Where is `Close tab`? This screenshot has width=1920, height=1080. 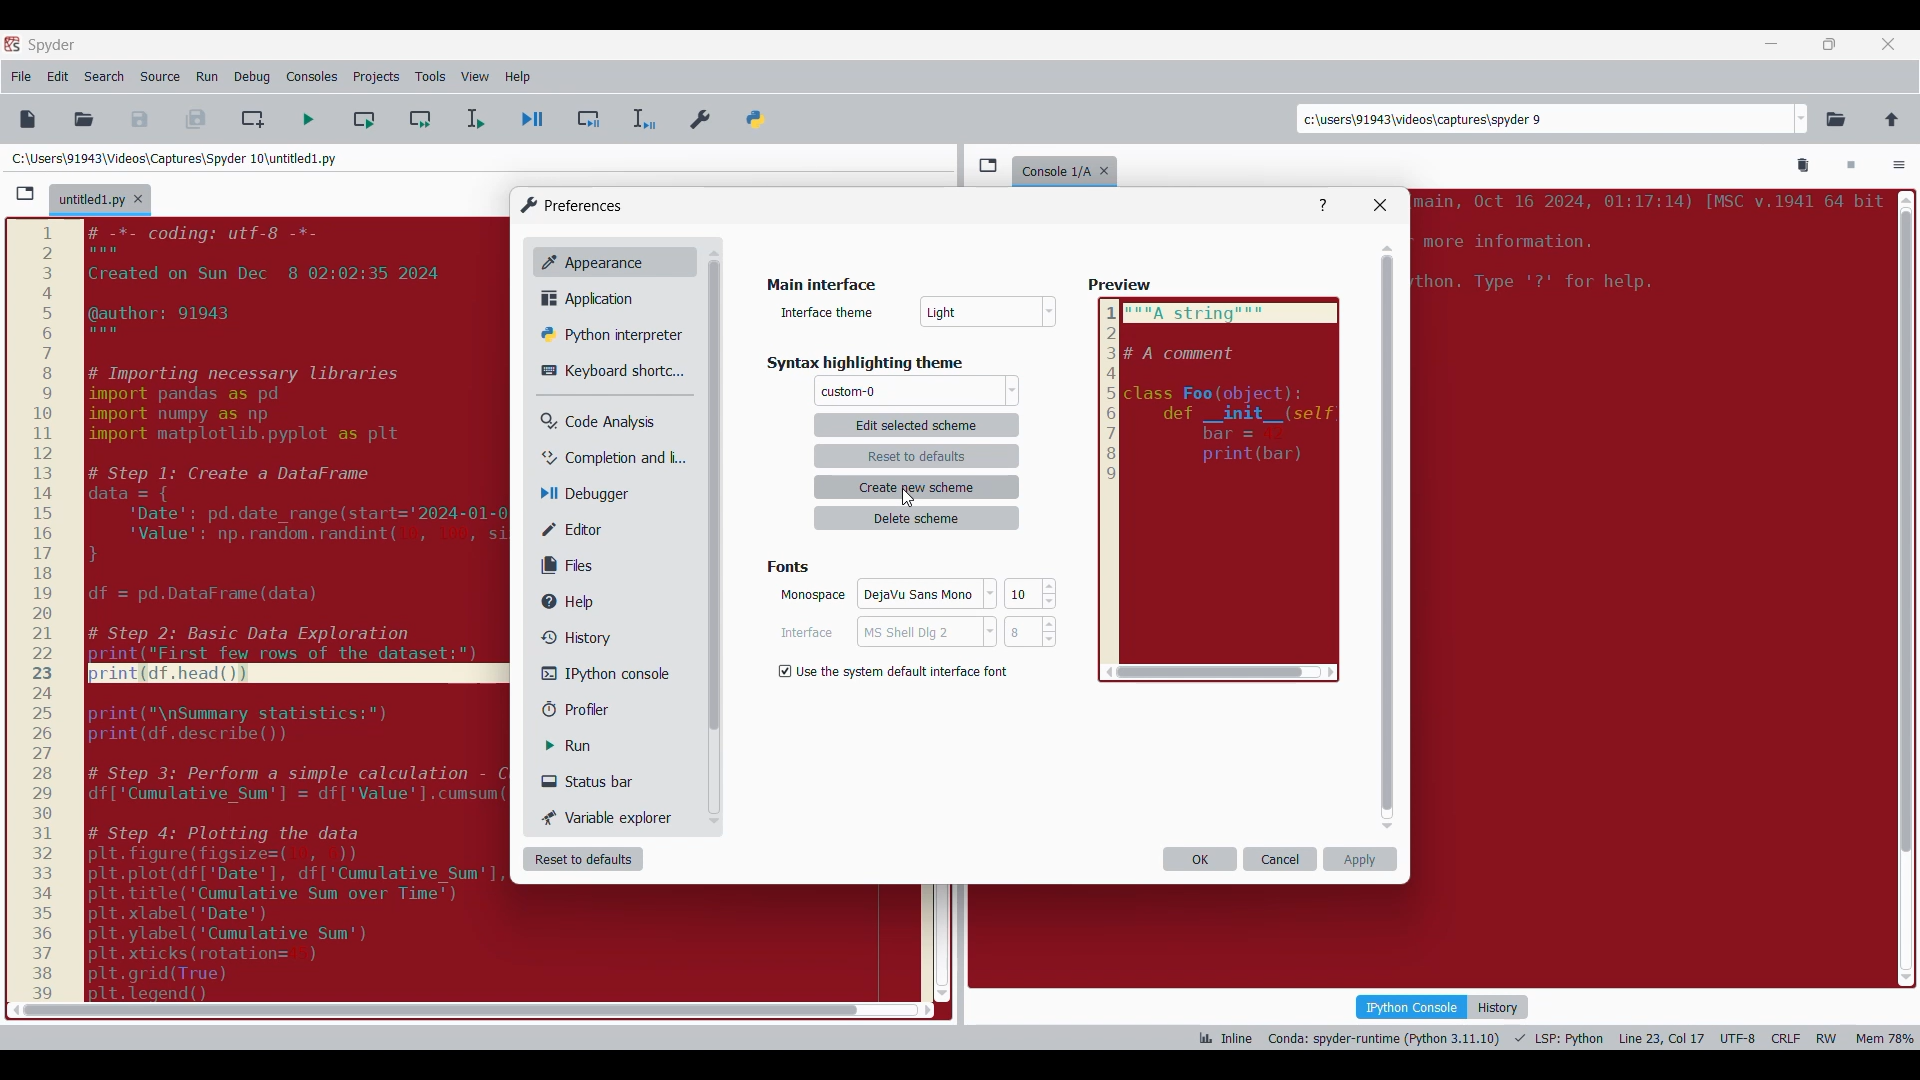
Close tab is located at coordinates (138, 199).